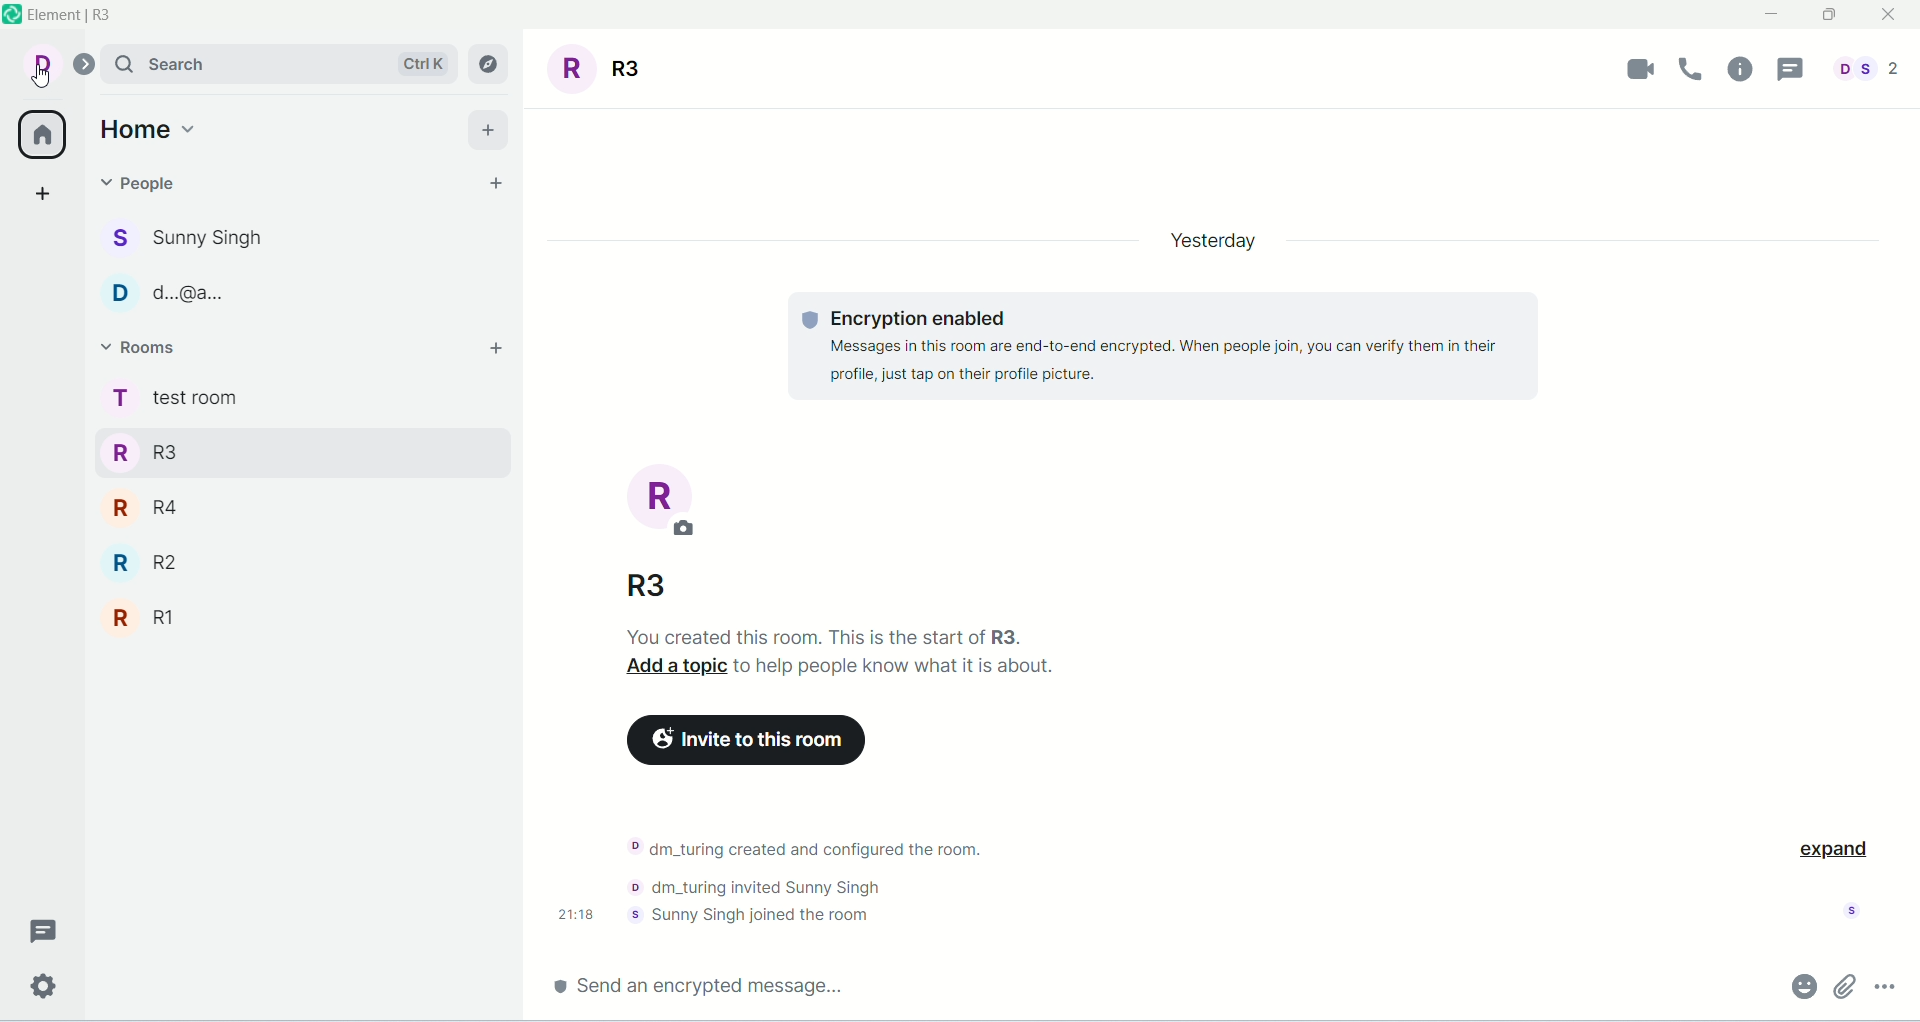 This screenshot has height=1022, width=1920. Describe the element at coordinates (487, 128) in the screenshot. I see `add` at that location.